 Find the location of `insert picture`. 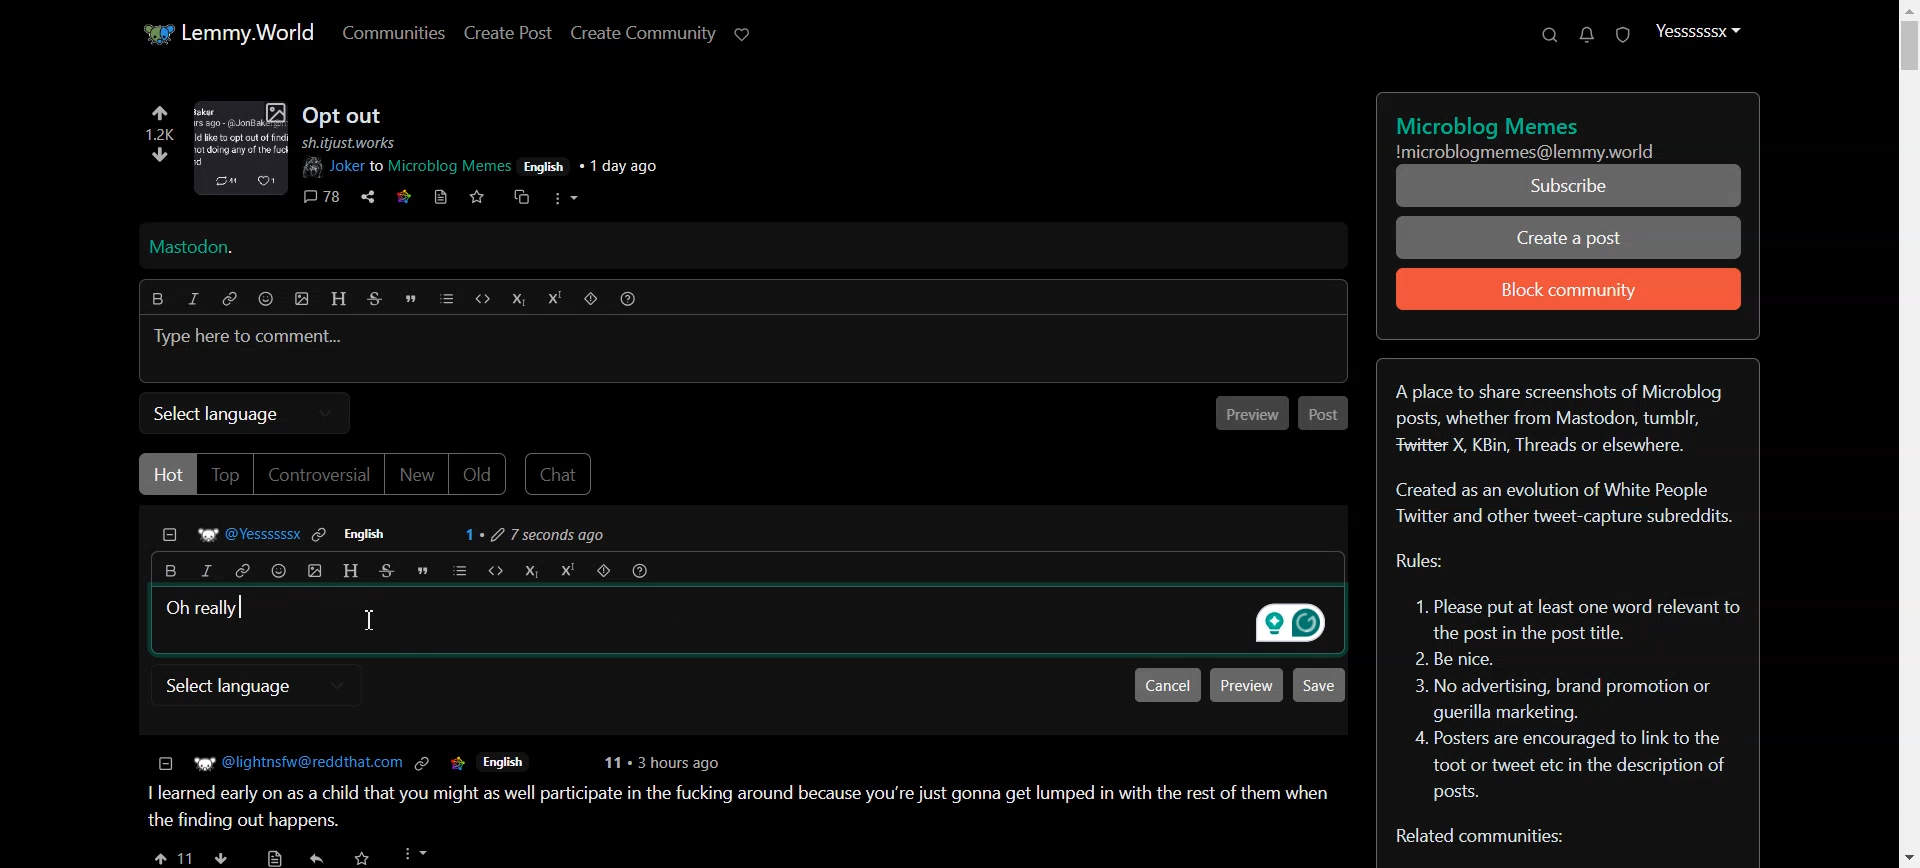

insert picture is located at coordinates (311, 571).